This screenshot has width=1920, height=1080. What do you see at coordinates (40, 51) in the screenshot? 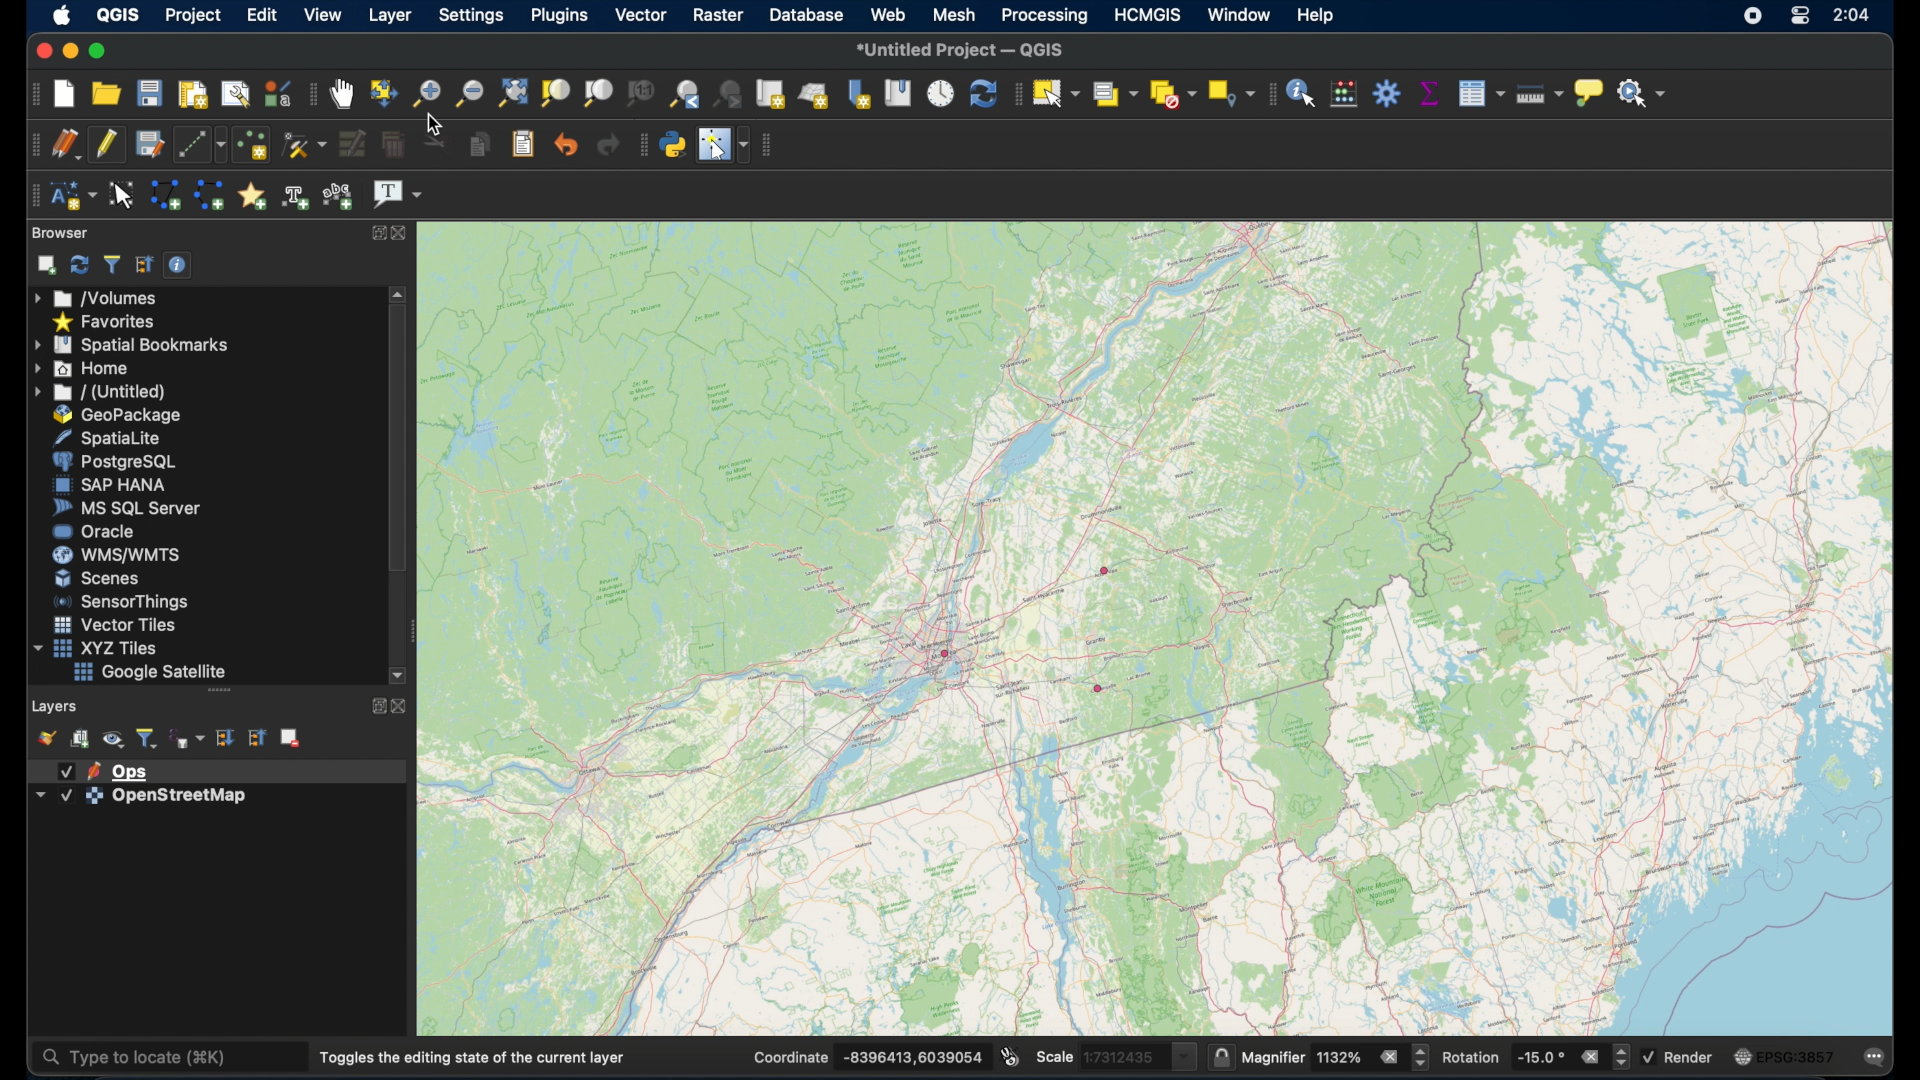
I see `close` at bounding box center [40, 51].